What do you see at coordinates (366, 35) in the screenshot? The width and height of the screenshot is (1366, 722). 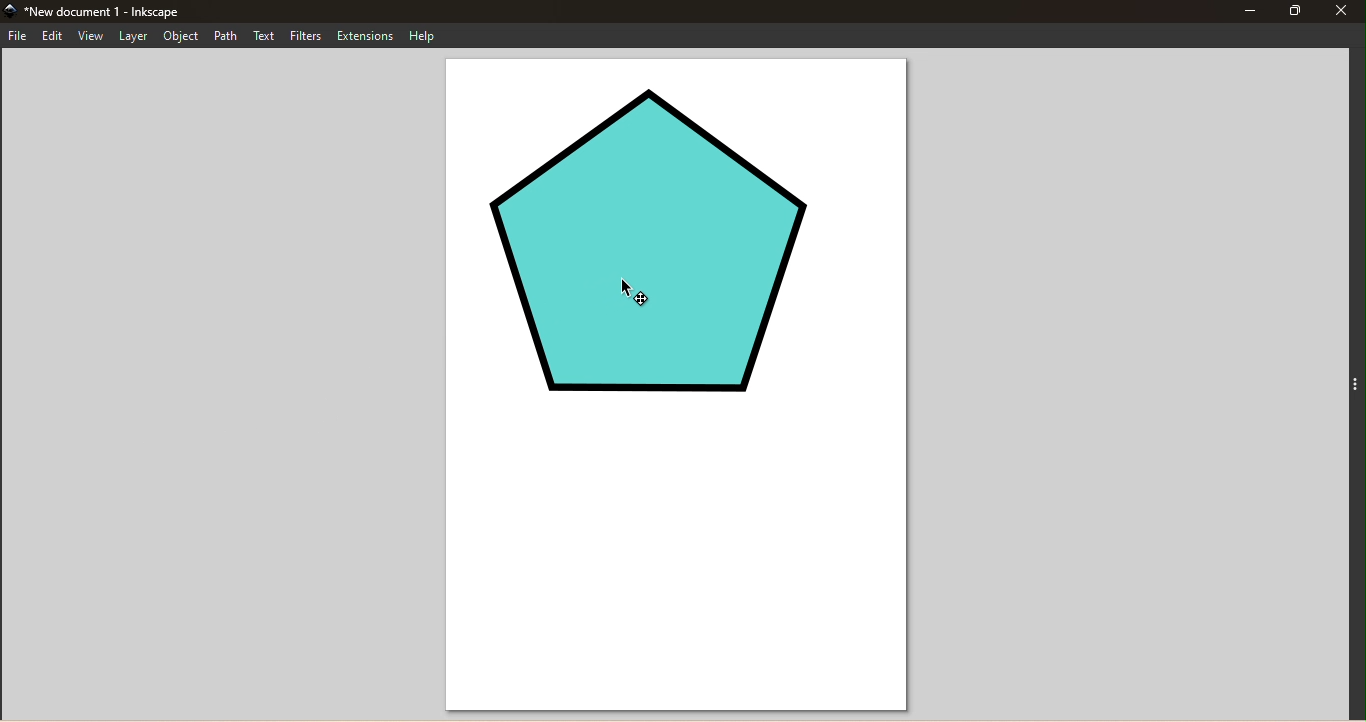 I see `Extensions` at bounding box center [366, 35].